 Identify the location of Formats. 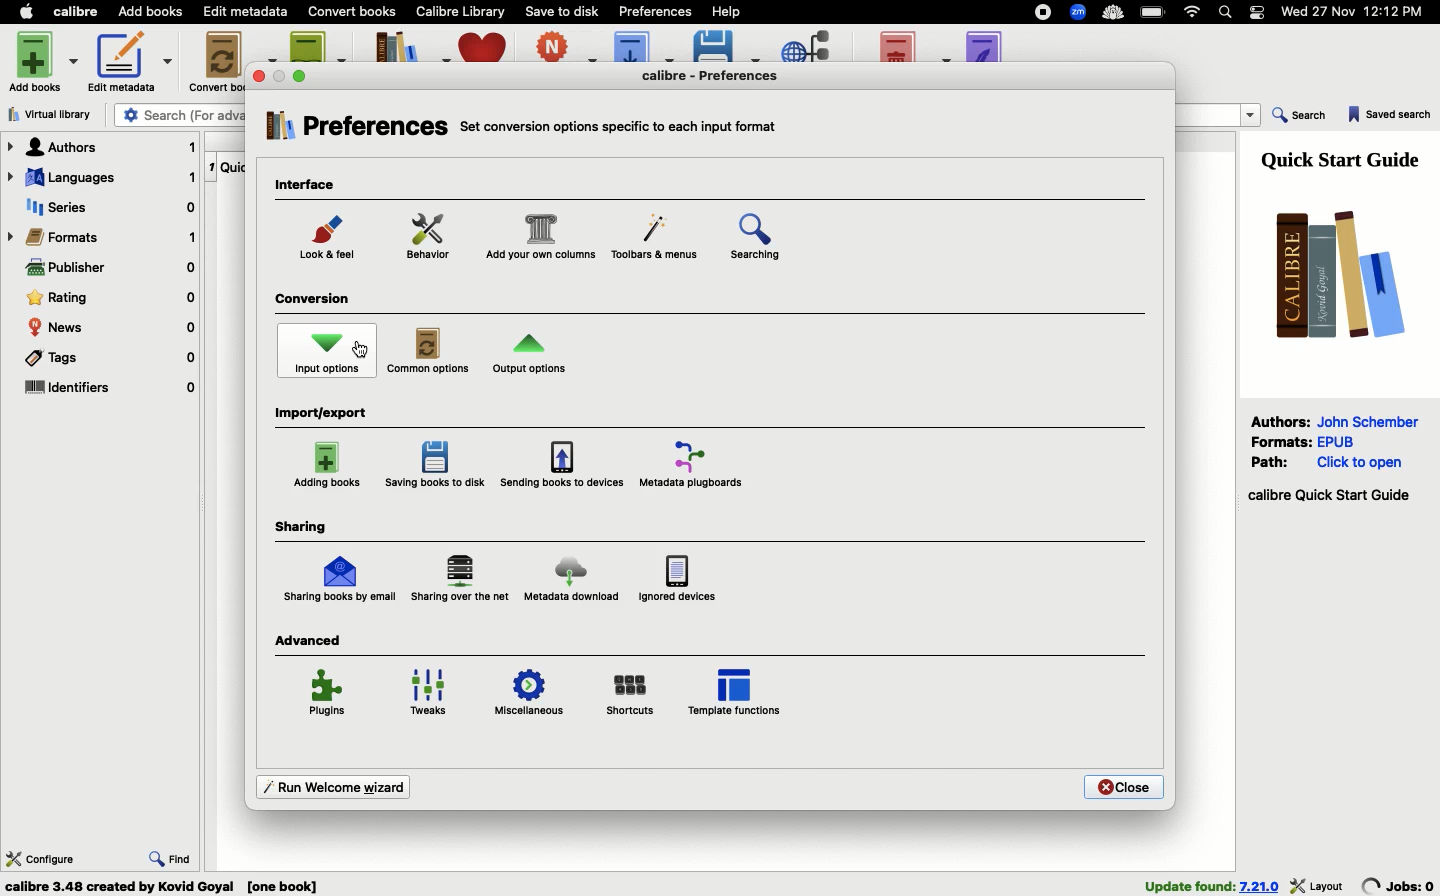
(1282, 440).